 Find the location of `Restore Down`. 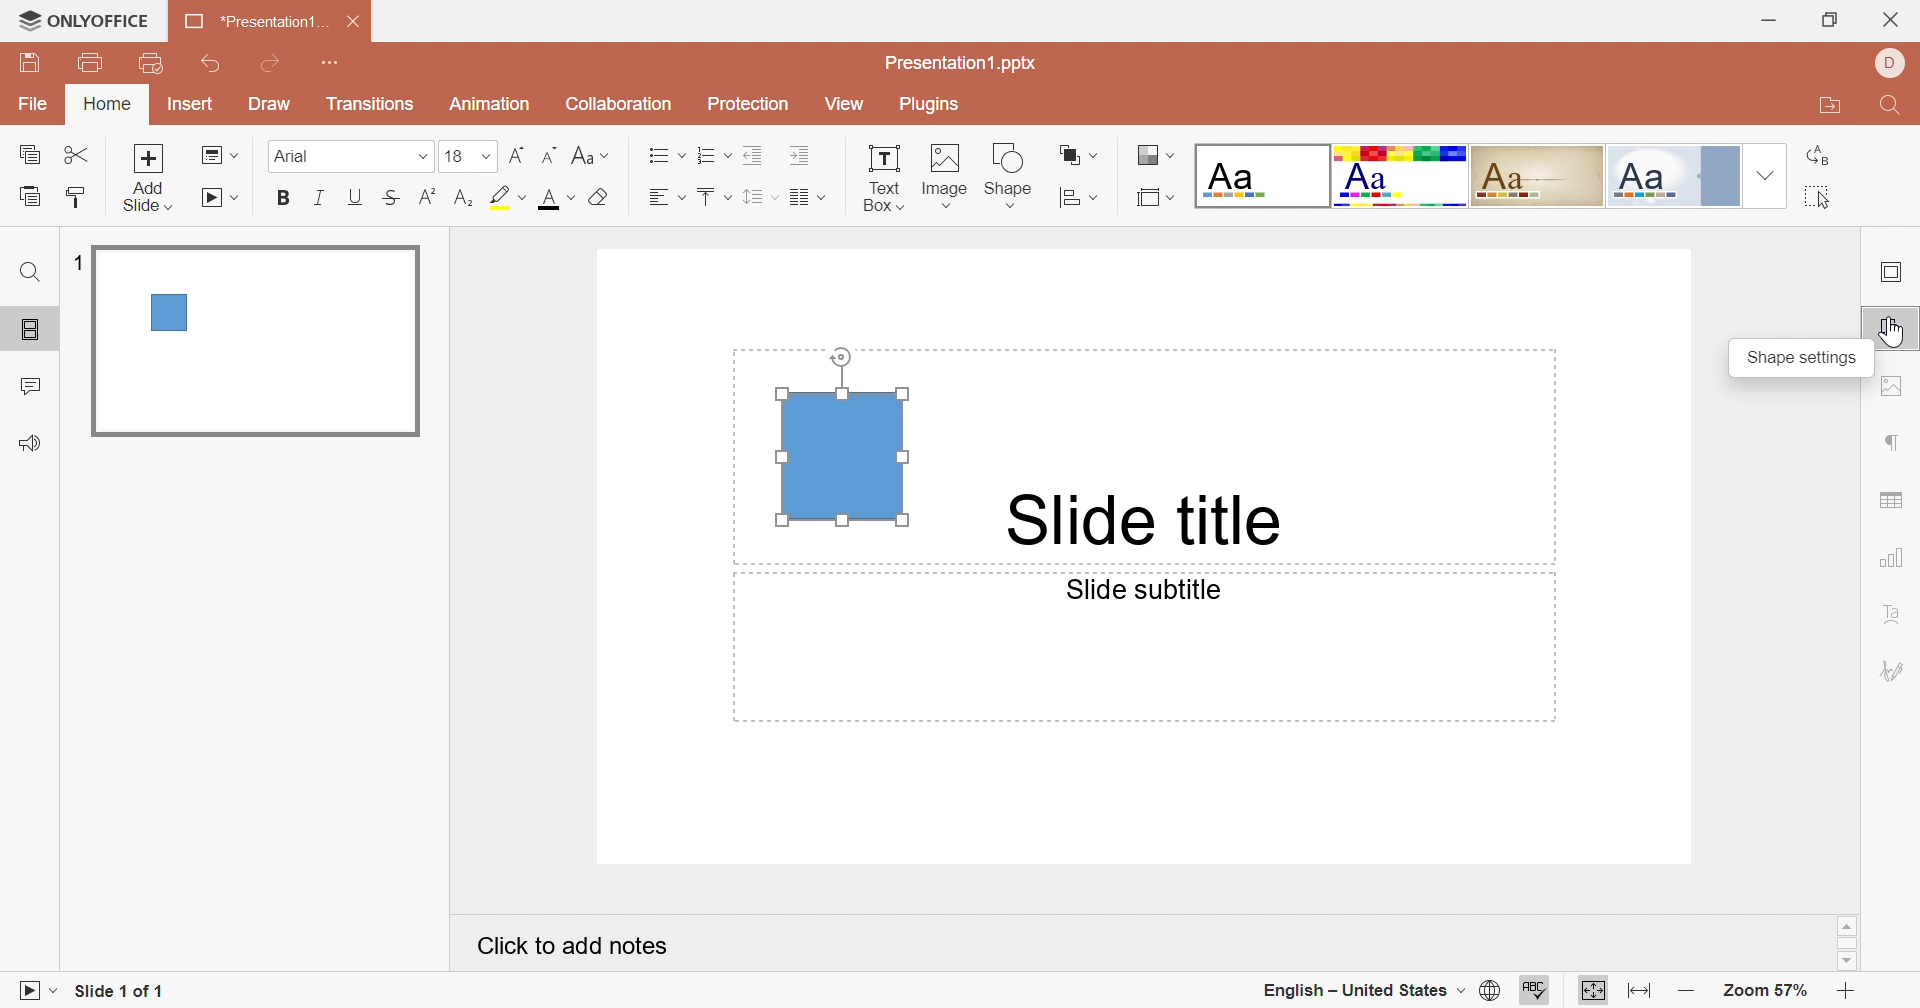

Restore Down is located at coordinates (1831, 19).